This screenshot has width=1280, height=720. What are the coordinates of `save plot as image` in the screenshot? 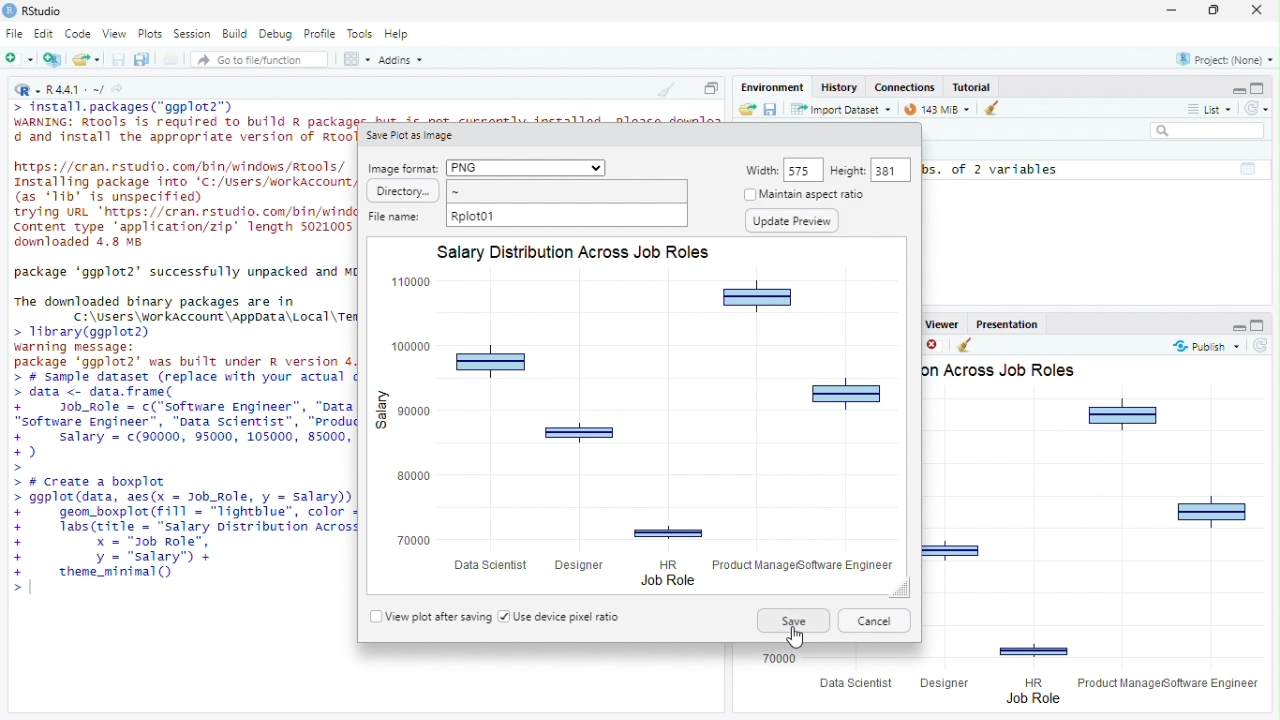 It's located at (416, 133).